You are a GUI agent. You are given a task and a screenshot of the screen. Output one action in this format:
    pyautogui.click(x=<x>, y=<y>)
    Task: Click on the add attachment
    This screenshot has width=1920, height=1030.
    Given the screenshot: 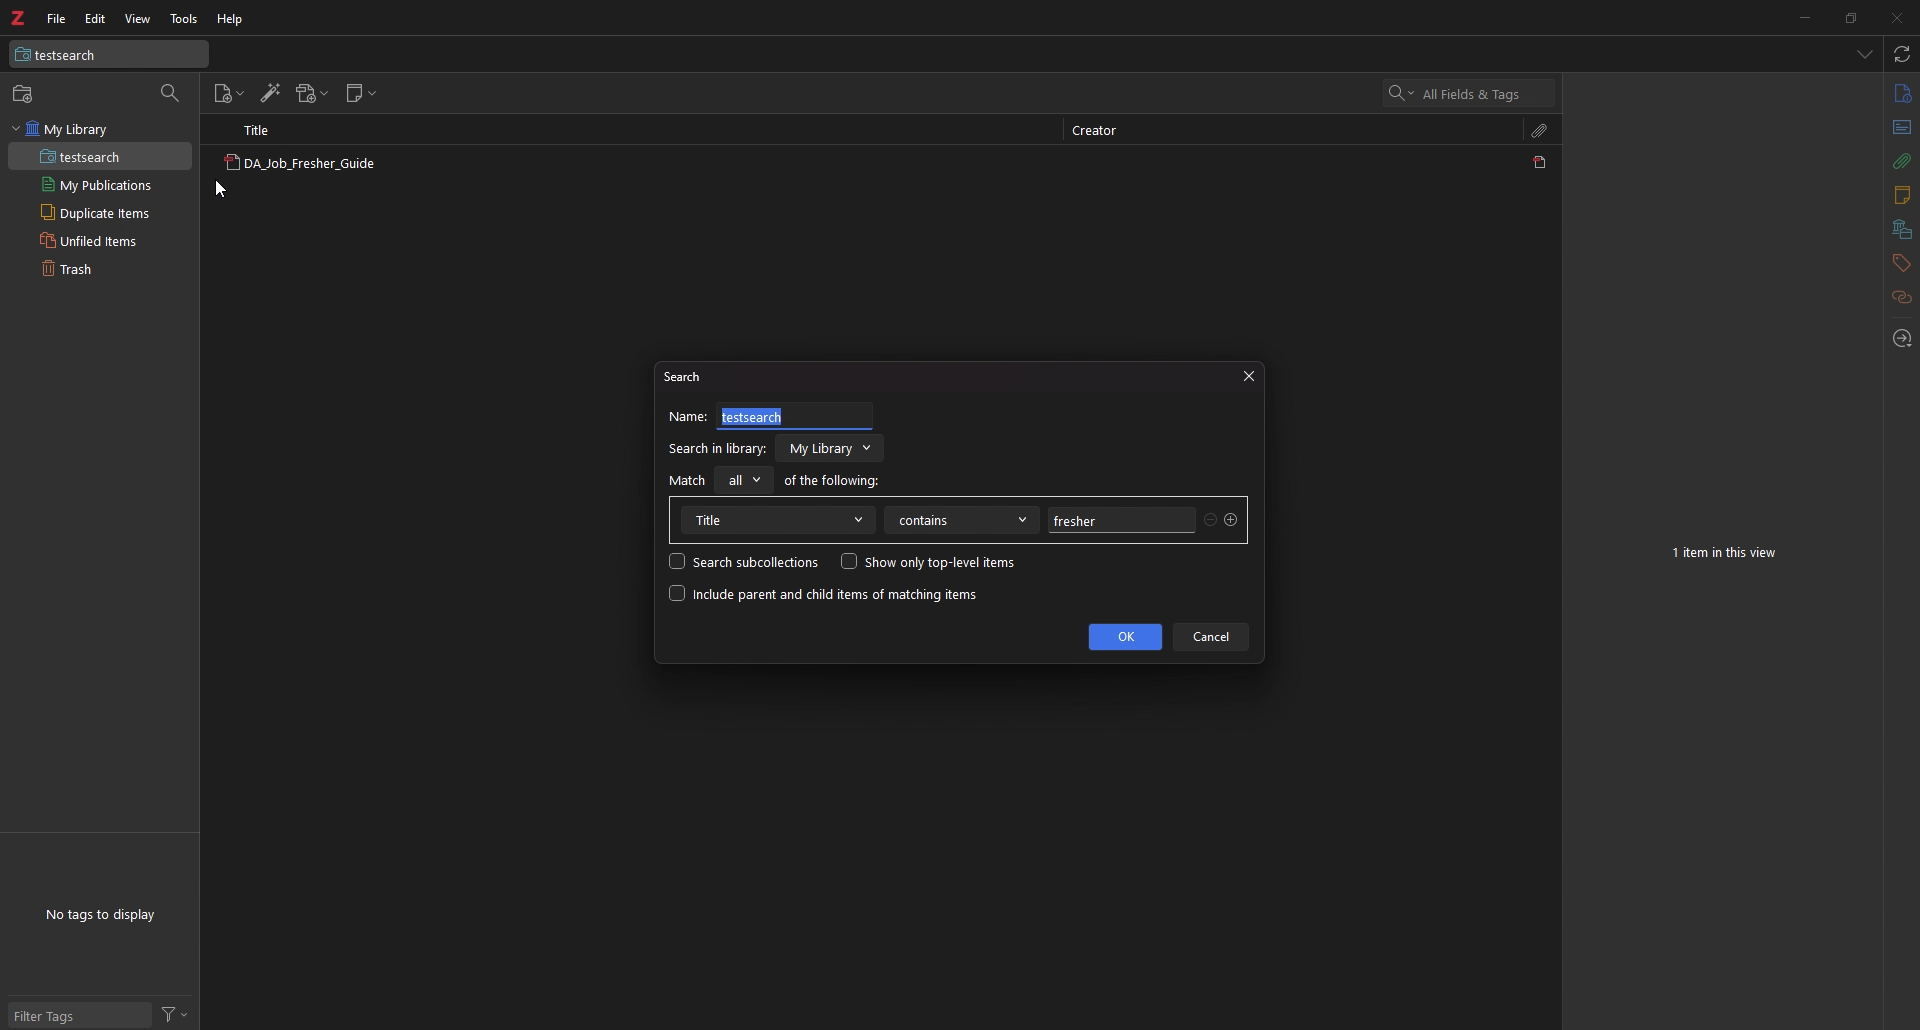 What is the action you would take?
    pyautogui.click(x=313, y=93)
    